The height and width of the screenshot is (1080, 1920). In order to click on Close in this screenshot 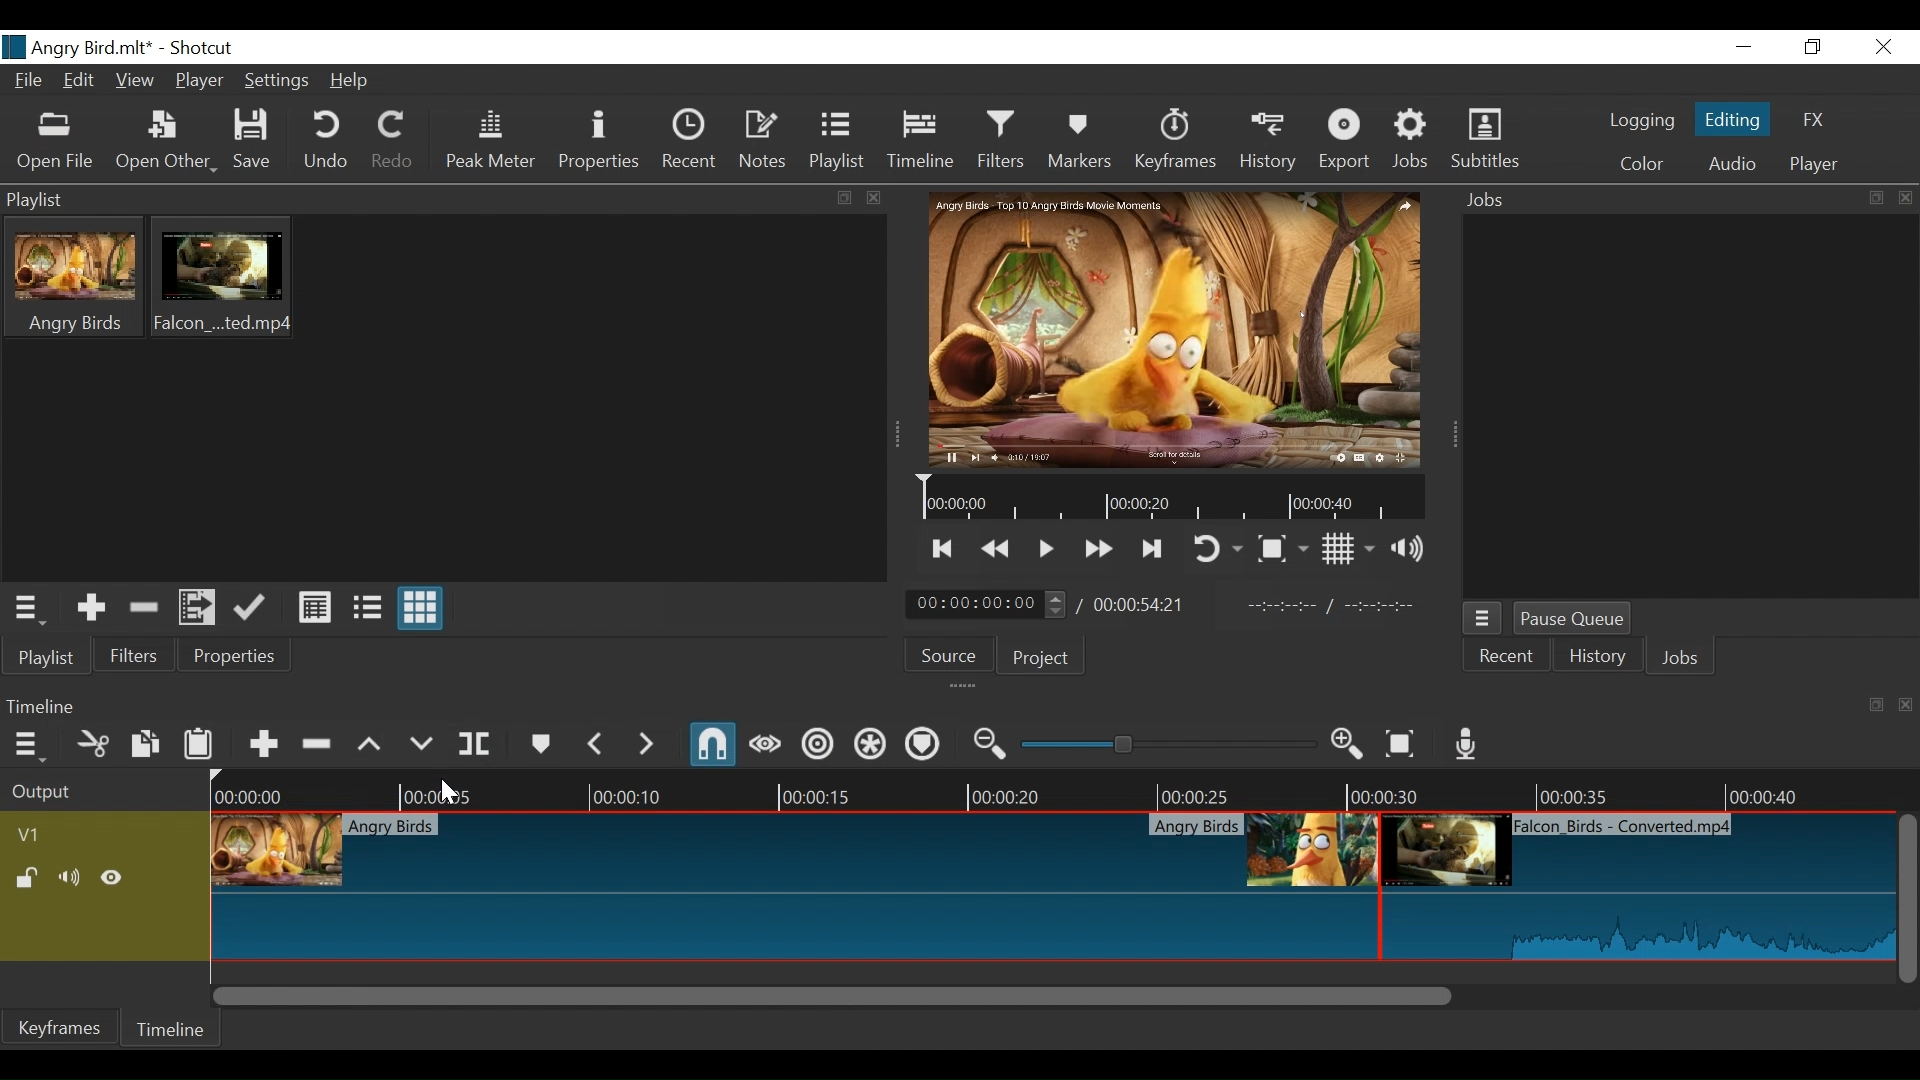, I will do `click(1883, 46)`.